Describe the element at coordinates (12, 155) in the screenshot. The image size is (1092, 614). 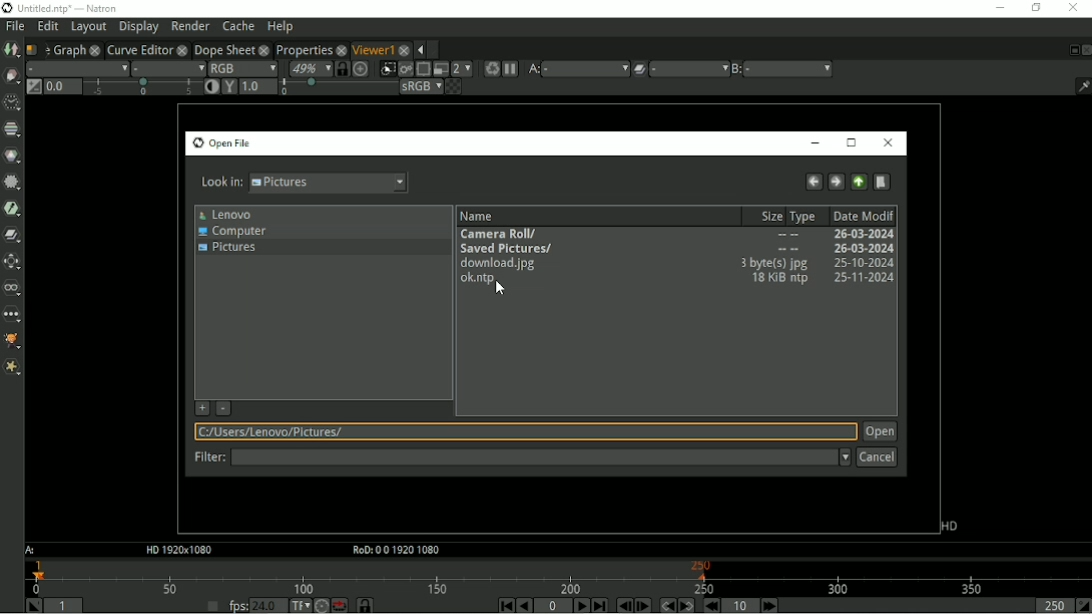
I see `Color` at that location.